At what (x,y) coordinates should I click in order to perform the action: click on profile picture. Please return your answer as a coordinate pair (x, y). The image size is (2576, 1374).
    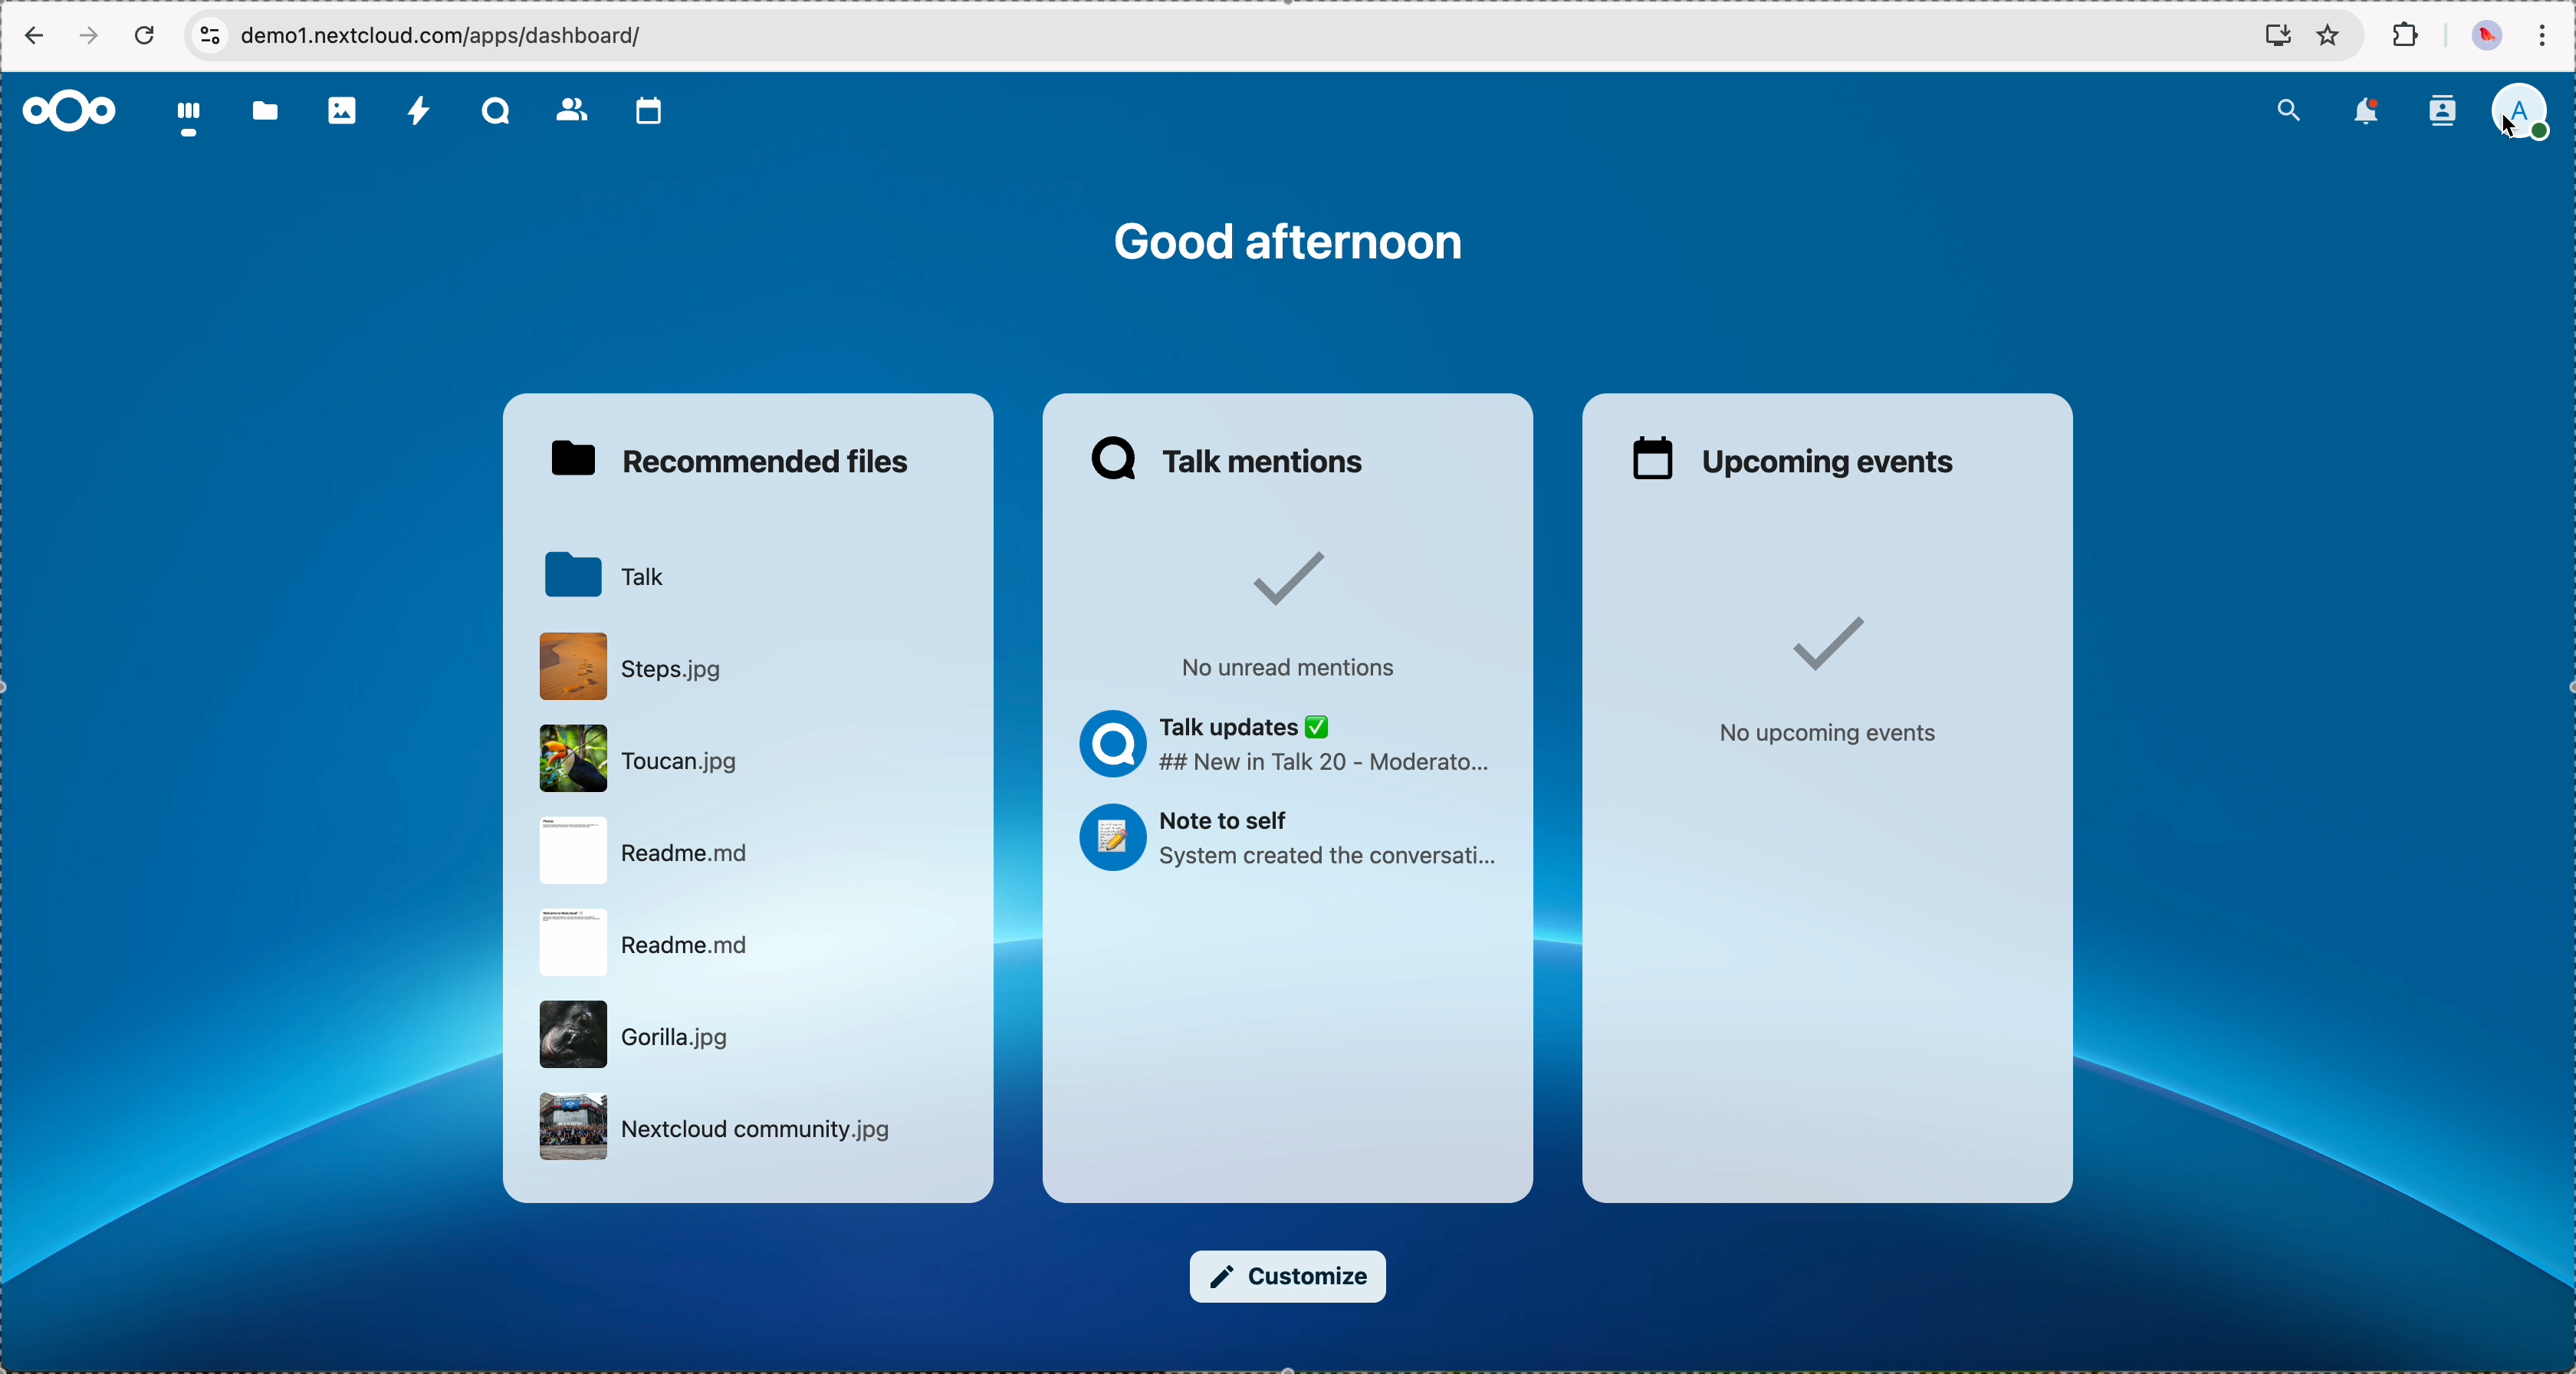
    Looking at the image, I should click on (2484, 37).